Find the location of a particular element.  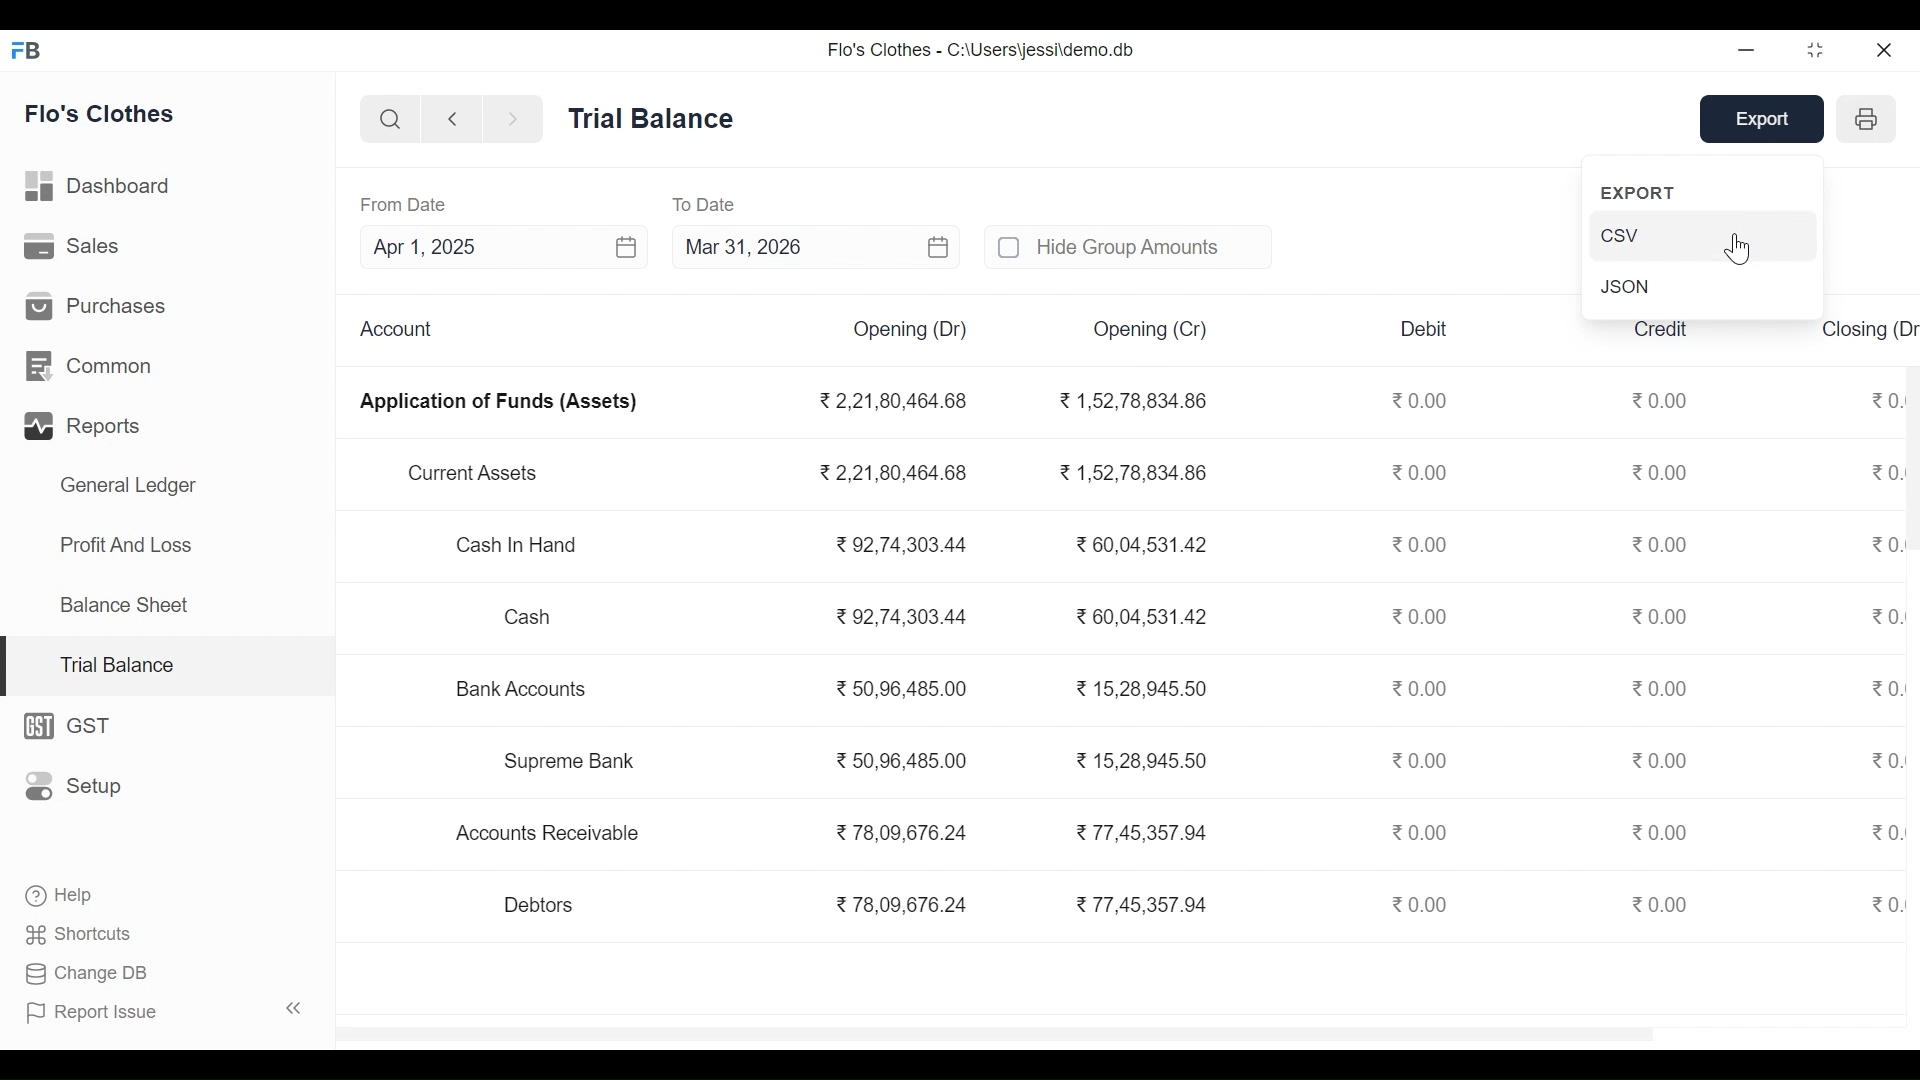

Report Issue is located at coordinates (164, 1012).